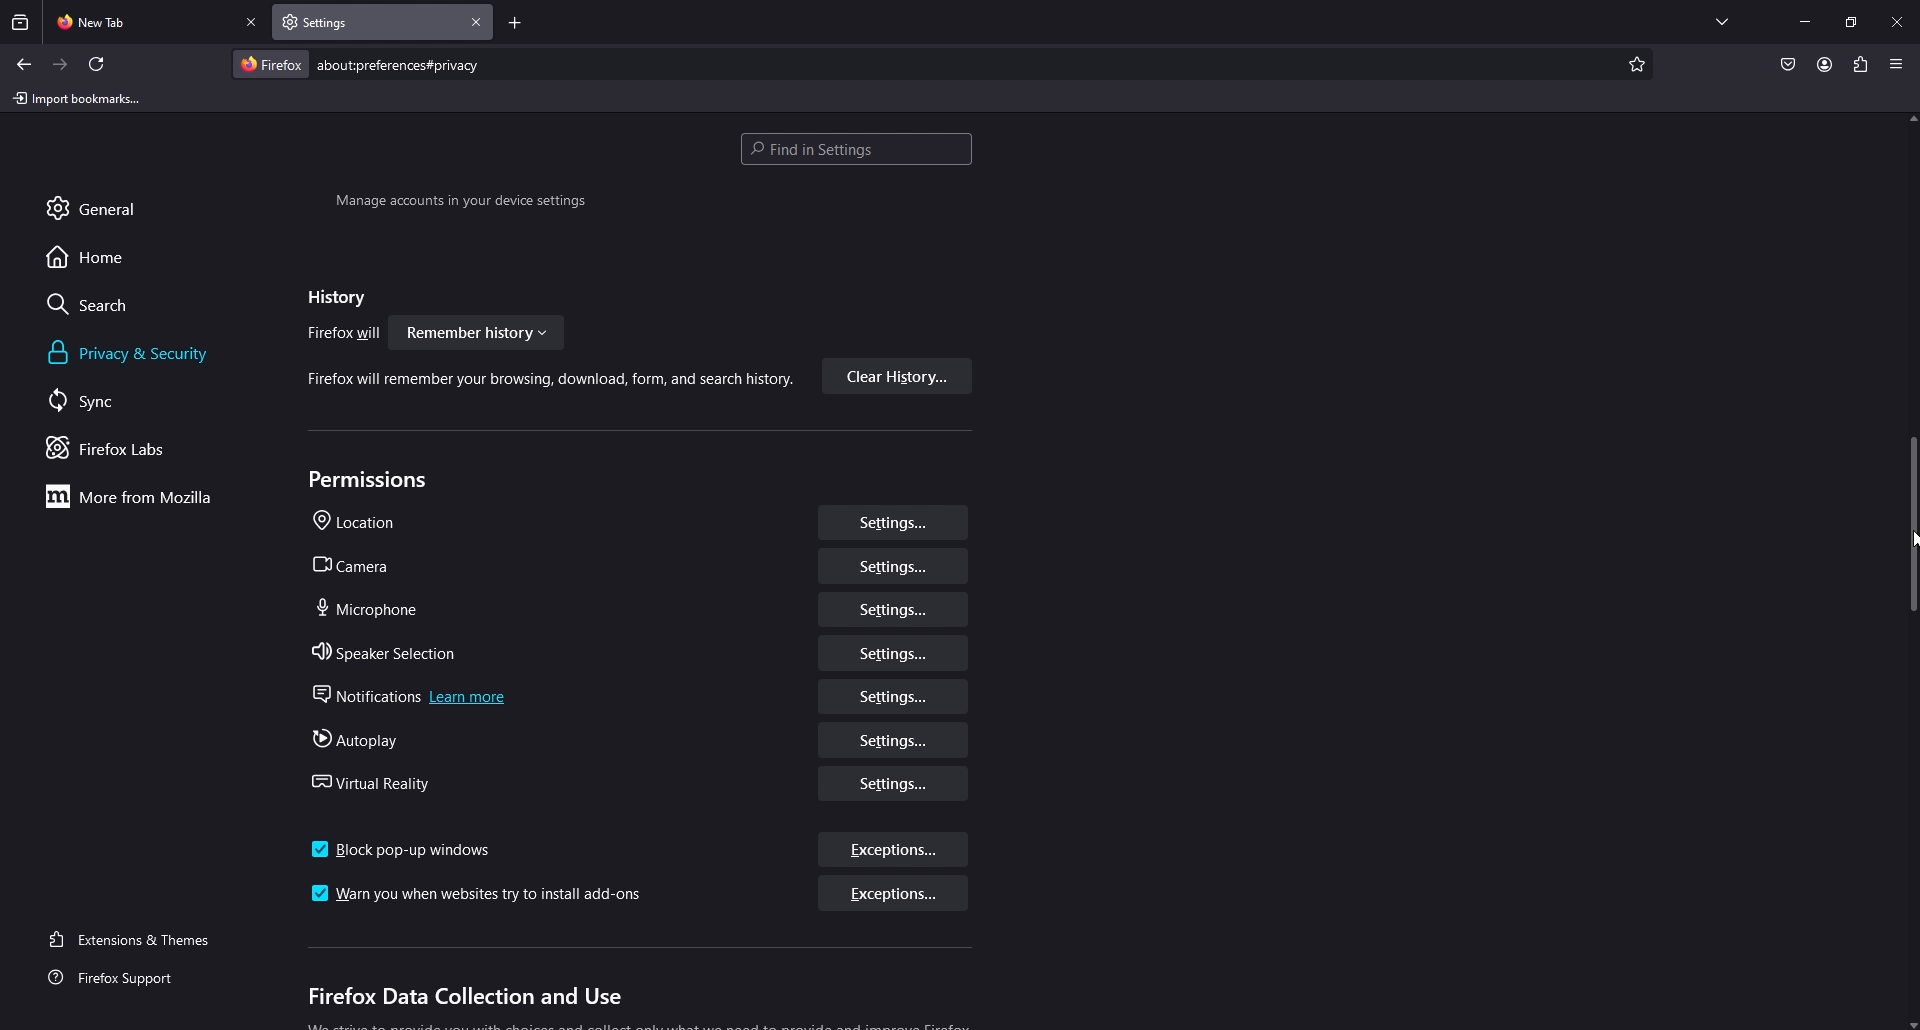 This screenshot has height=1030, width=1920. What do you see at coordinates (477, 332) in the screenshot?
I see `Remember history` at bounding box center [477, 332].